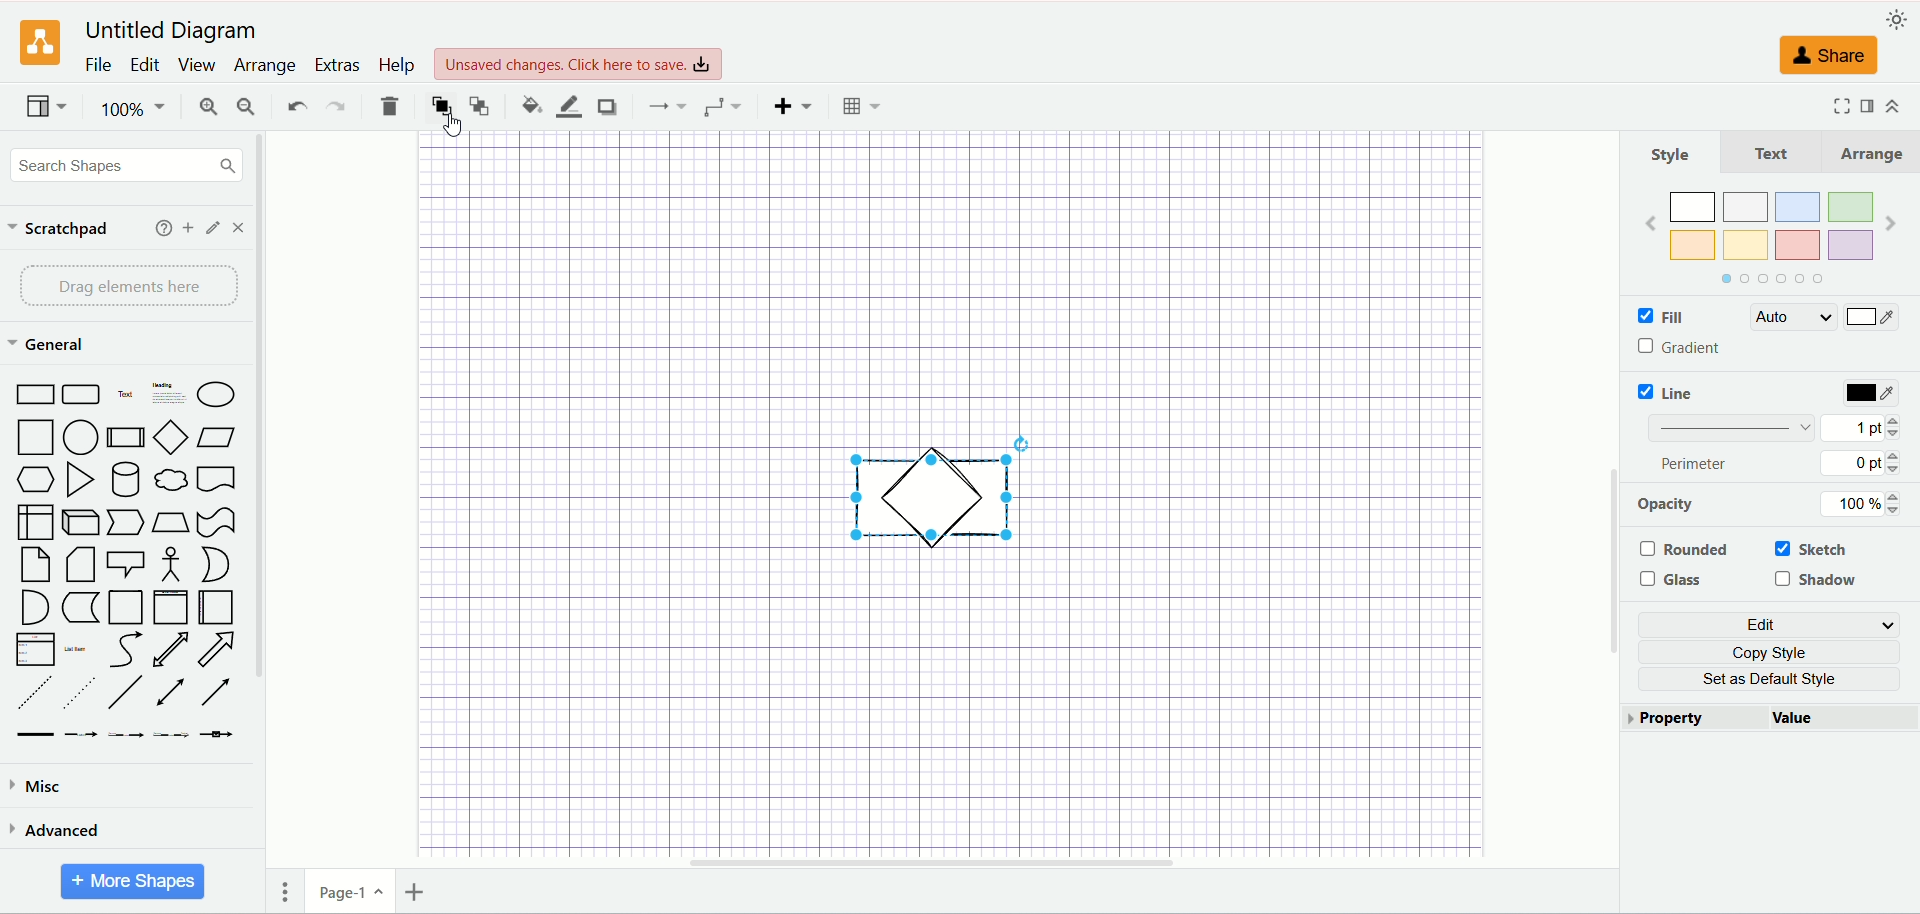 The image size is (1920, 914). Describe the element at coordinates (205, 105) in the screenshot. I see `zoom in` at that location.